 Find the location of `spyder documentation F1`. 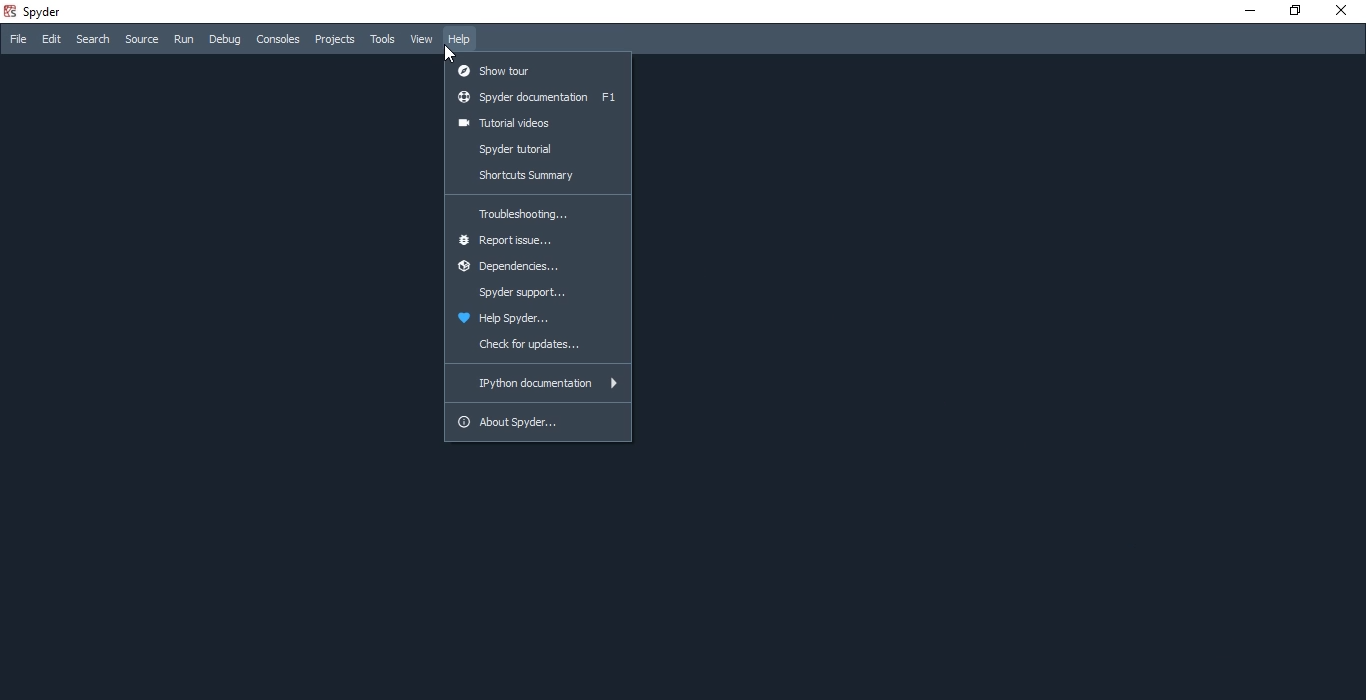

spyder documentation F1 is located at coordinates (537, 98).